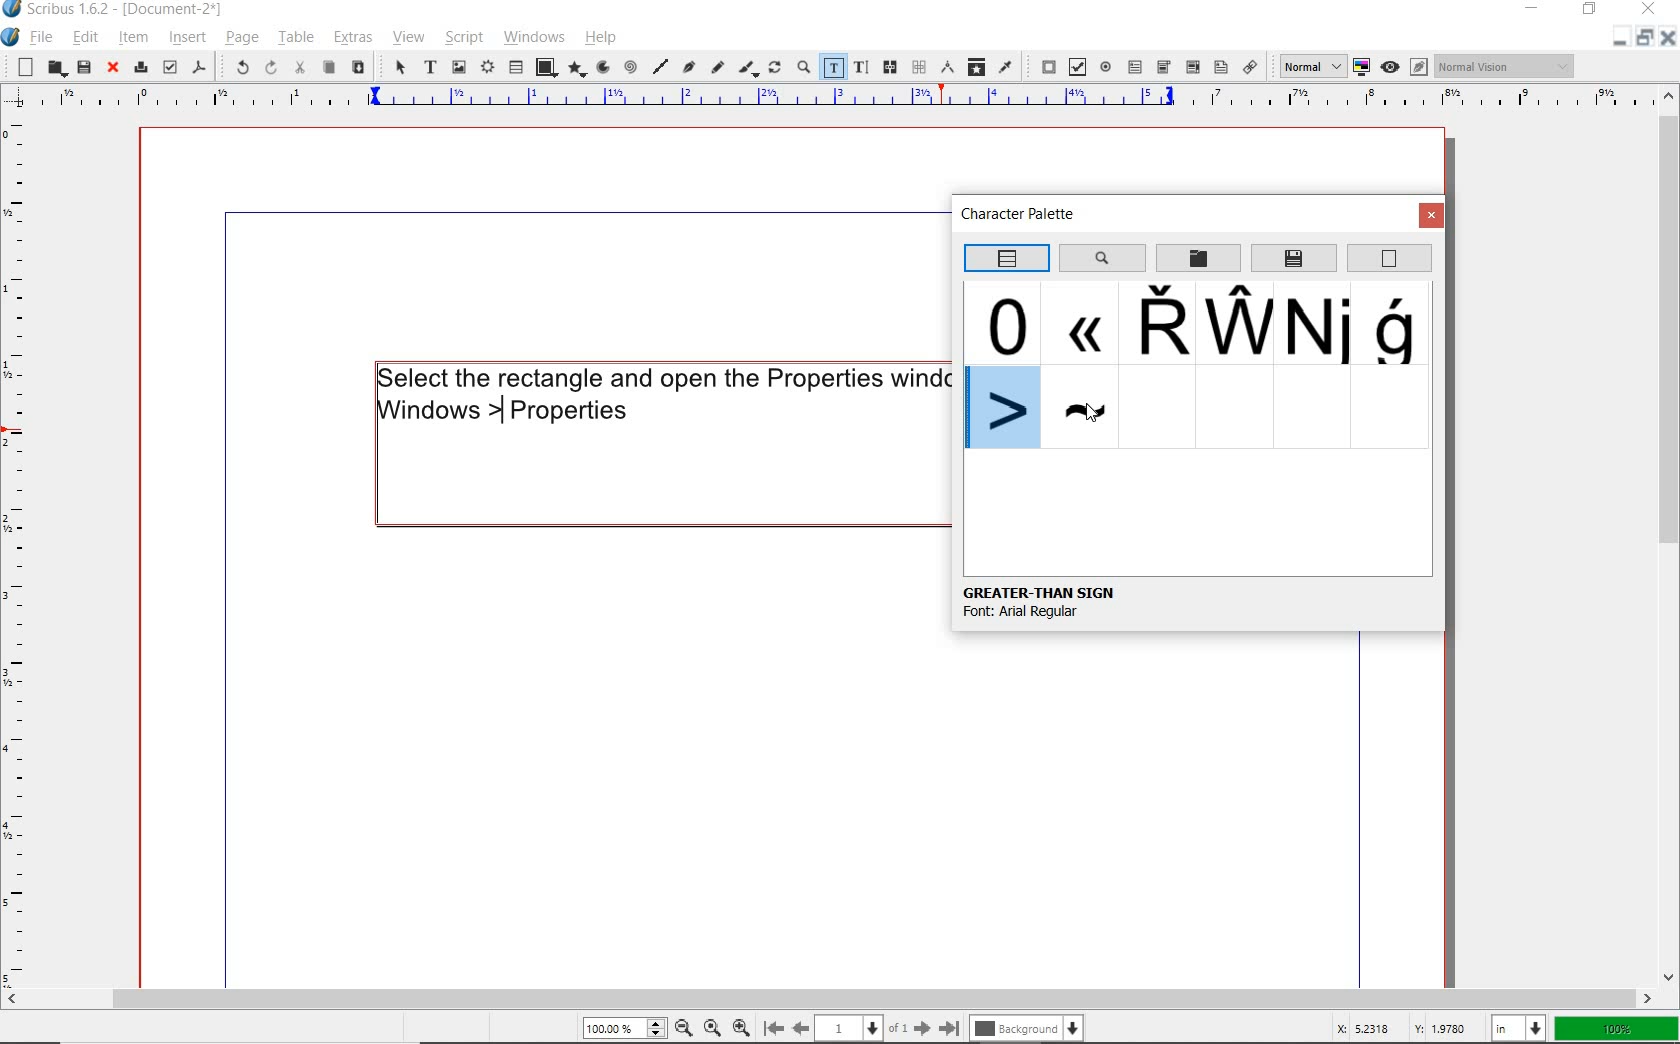 The width and height of the screenshot is (1680, 1044). Describe the element at coordinates (1005, 409) in the screenshot. I see `Unicode 003e Entered` at that location.